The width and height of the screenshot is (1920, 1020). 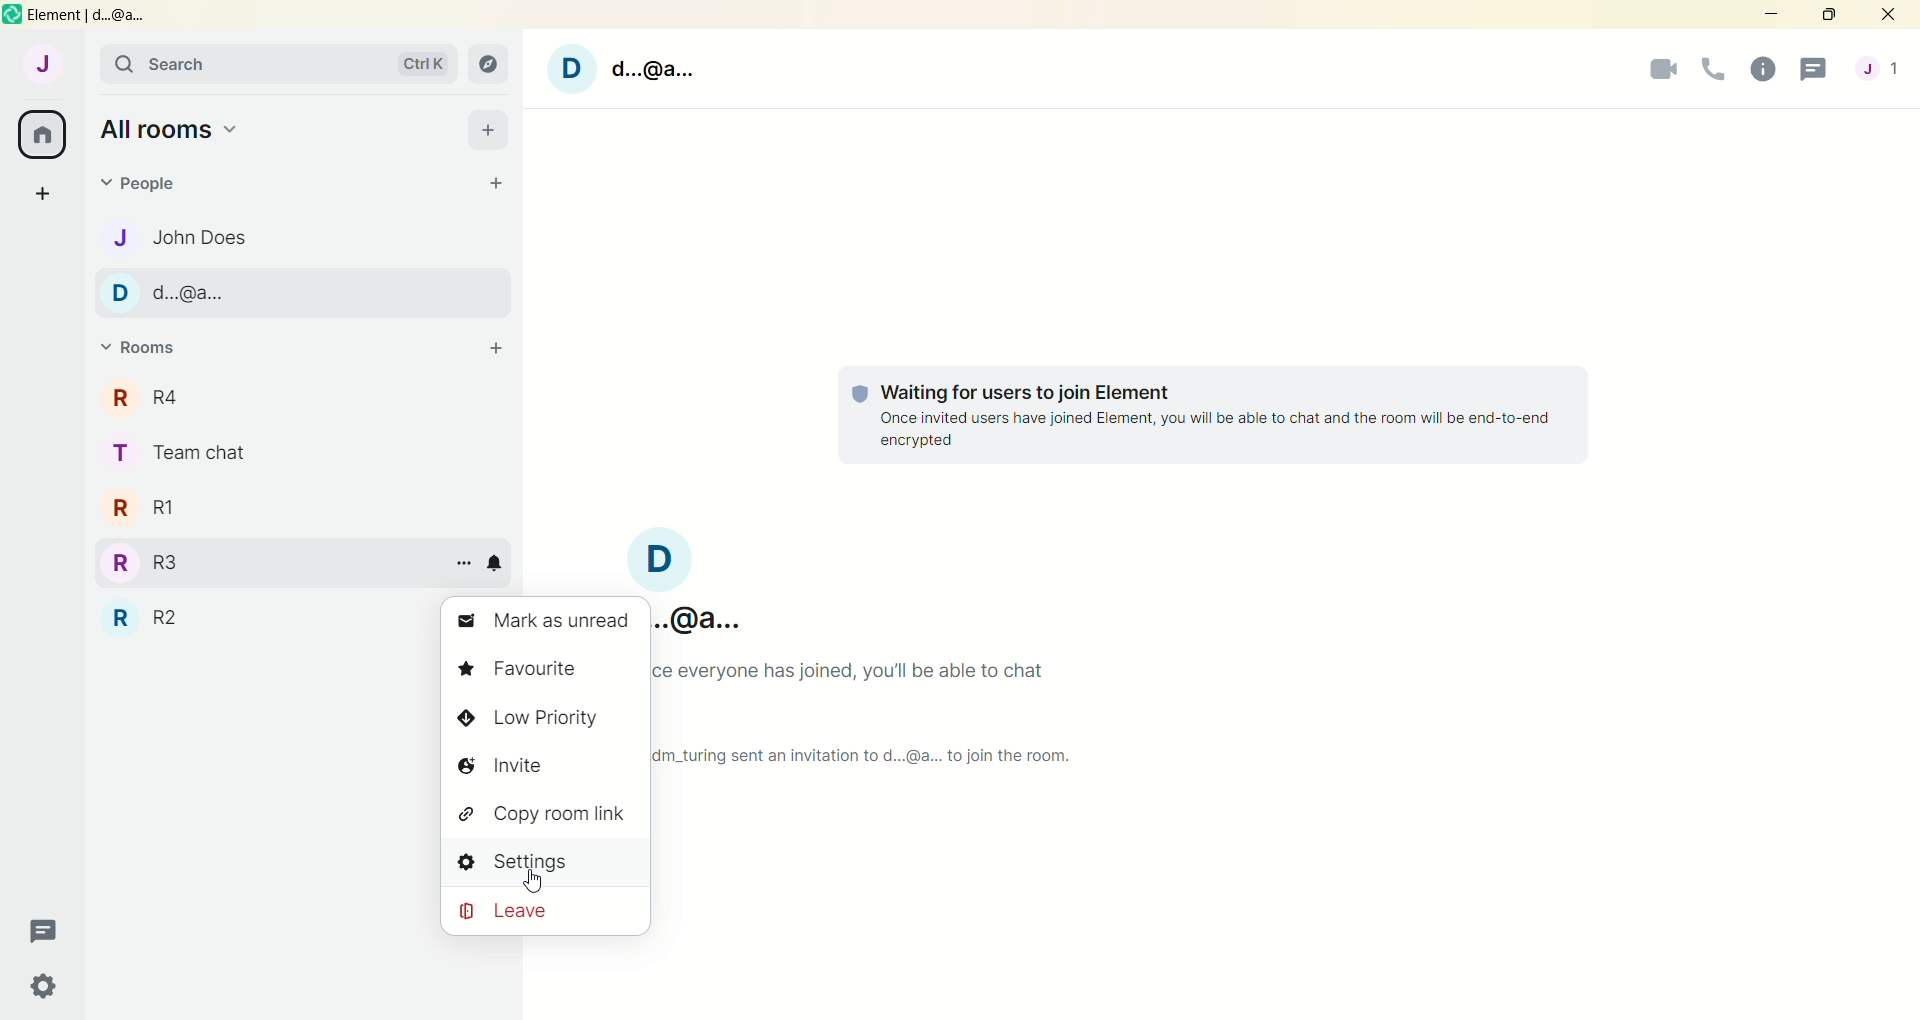 What do you see at coordinates (40, 192) in the screenshot?
I see `create a space` at bounding box center [40, 192].